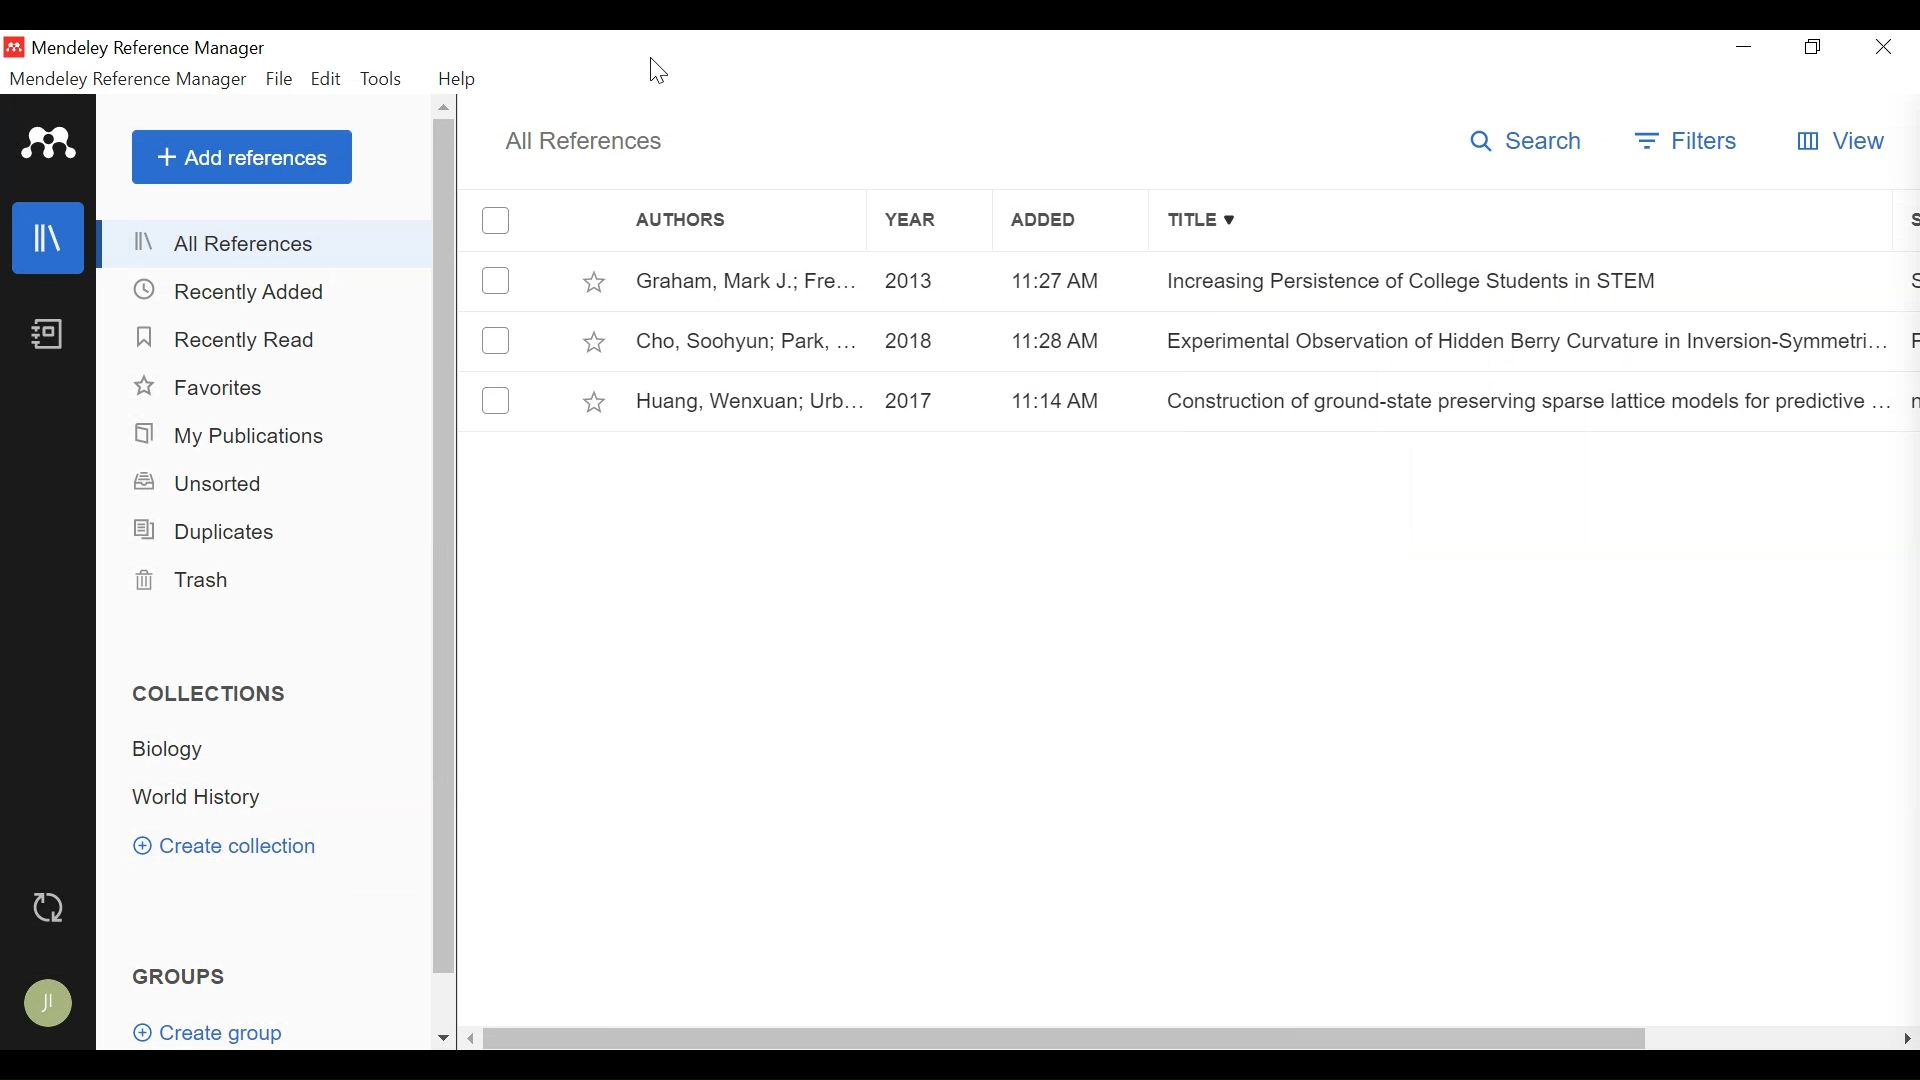  What do you see at coordinates (441, 1039) in the screenshot?
I see `Scroll down` at bounding box center [441, 1039].